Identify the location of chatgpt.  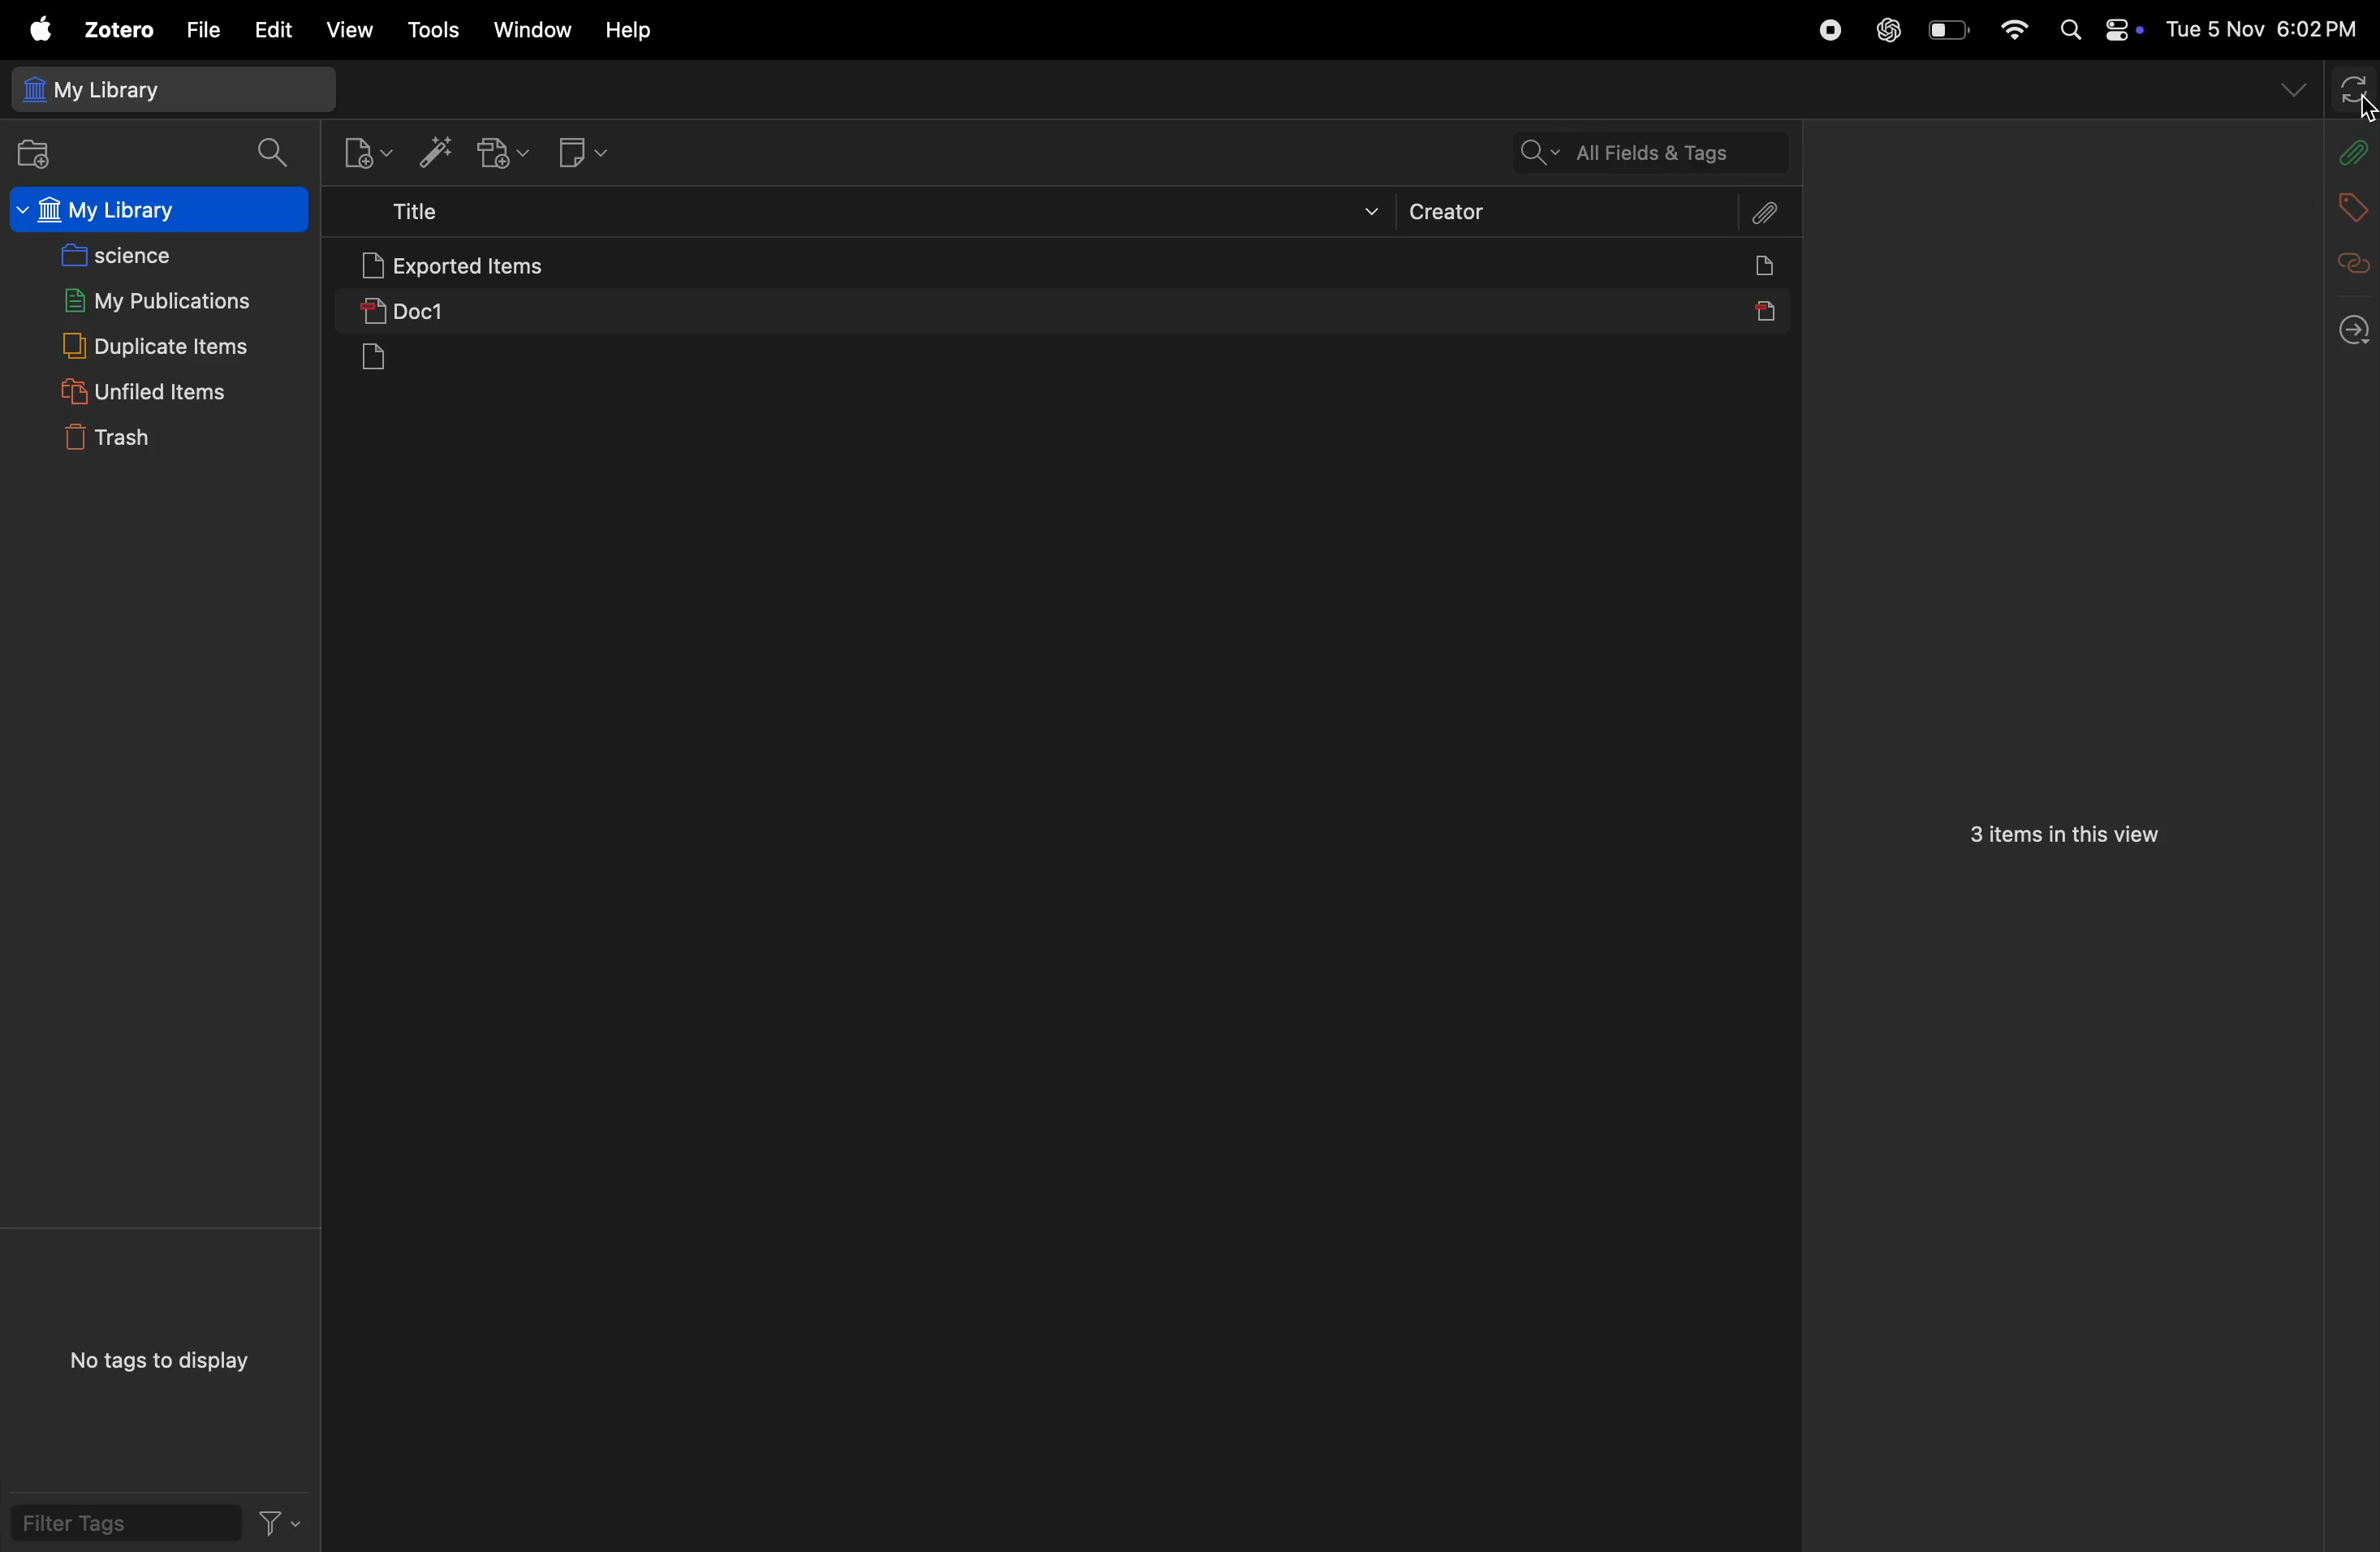
(1884, 30).